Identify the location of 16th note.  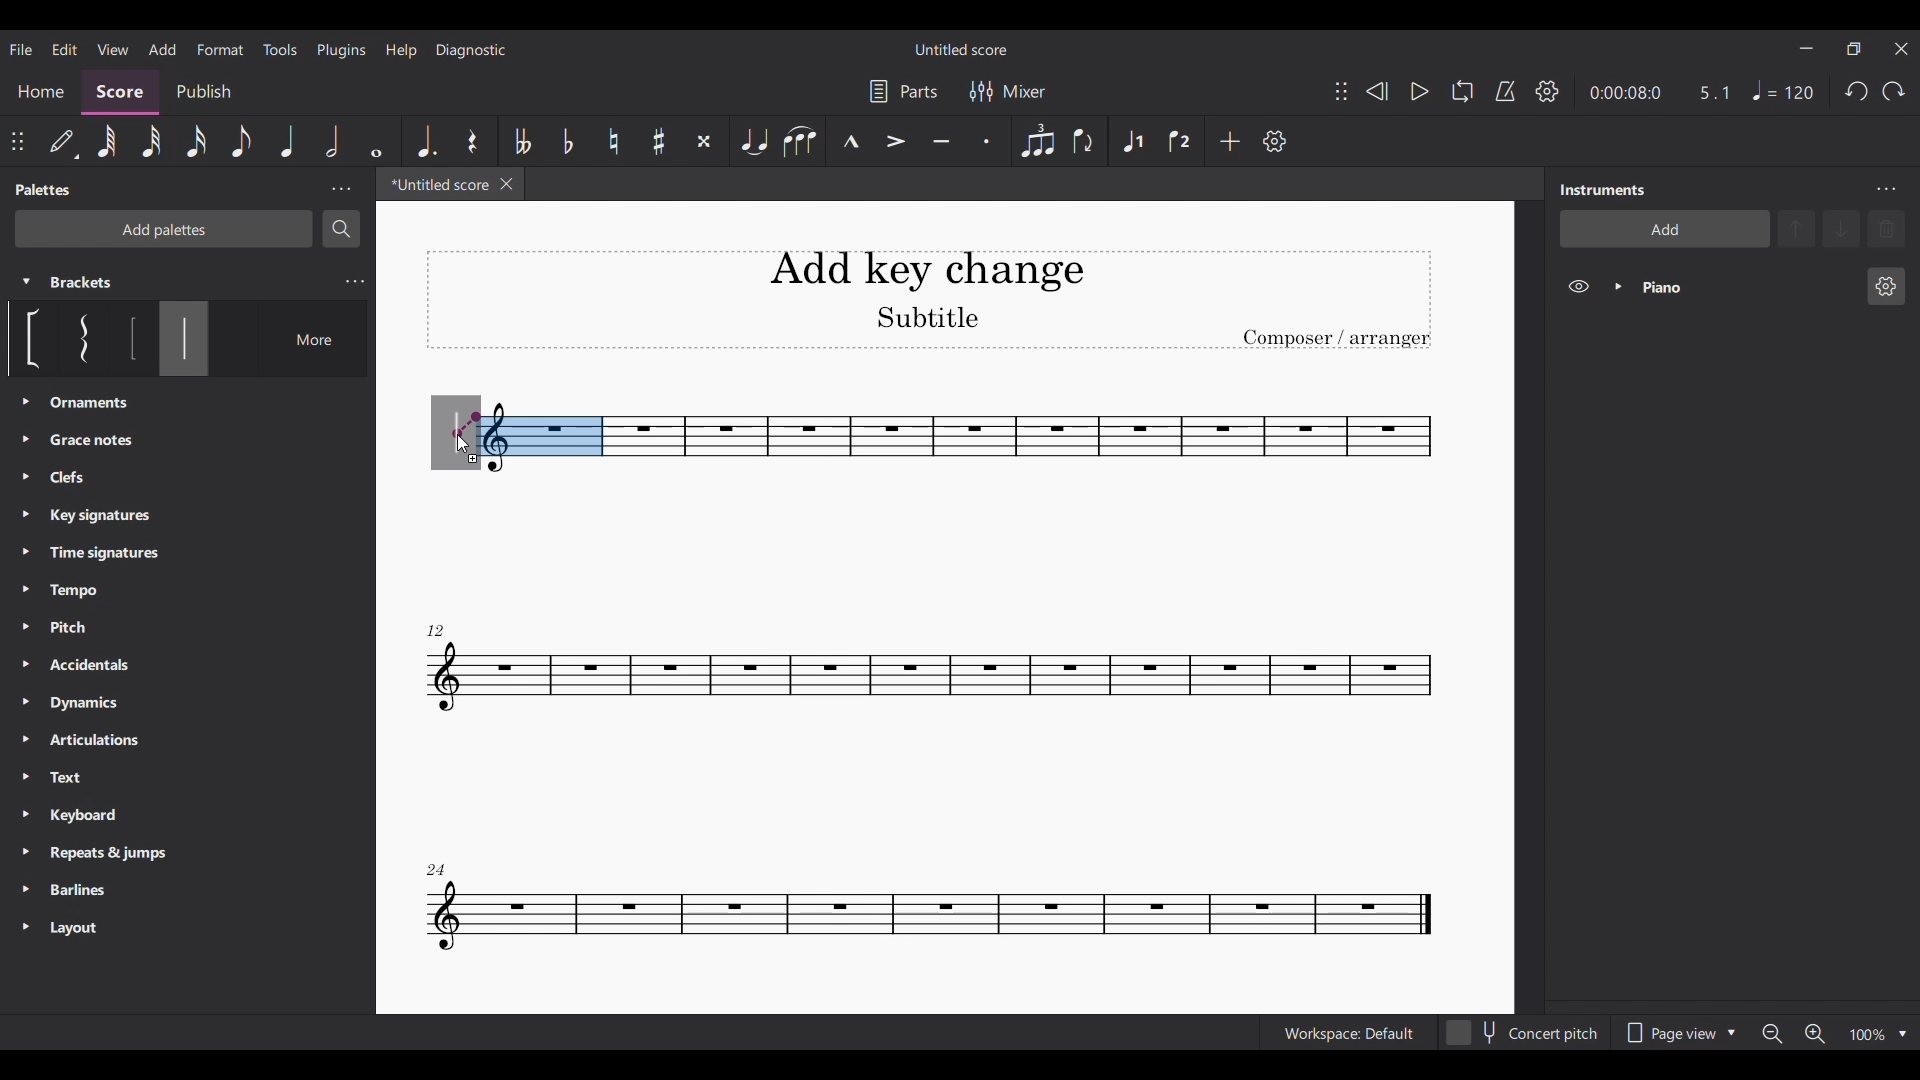
(196, 142).